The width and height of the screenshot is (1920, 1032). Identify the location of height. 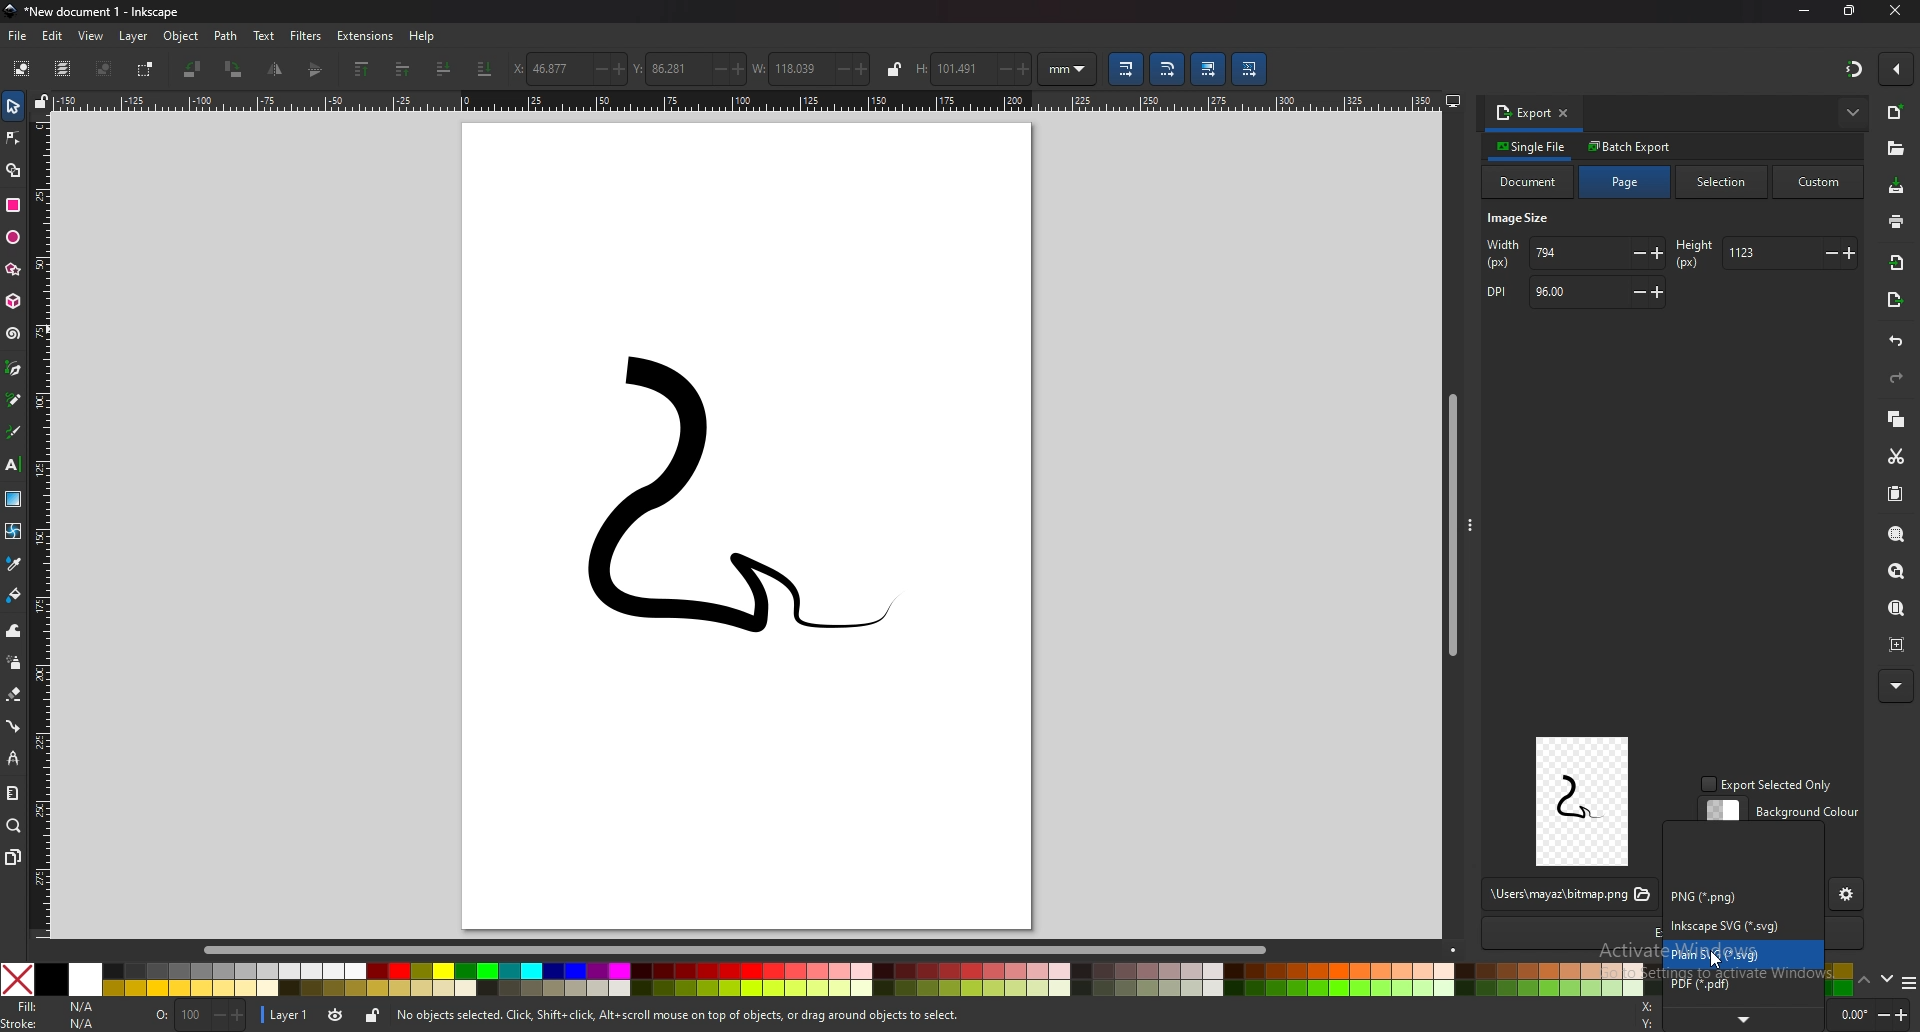
(974, 69).